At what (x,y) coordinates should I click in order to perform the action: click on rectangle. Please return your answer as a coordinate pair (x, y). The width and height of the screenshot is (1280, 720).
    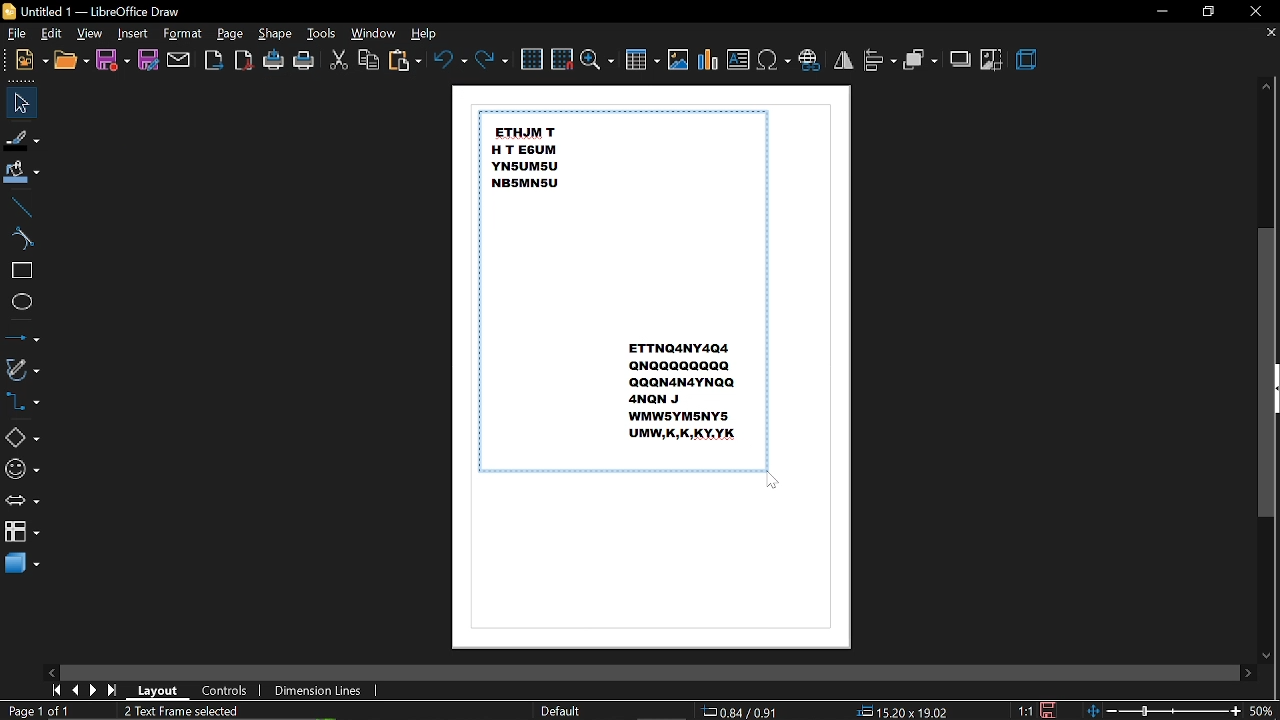
    Looking at the image, I should click on (20, 272).